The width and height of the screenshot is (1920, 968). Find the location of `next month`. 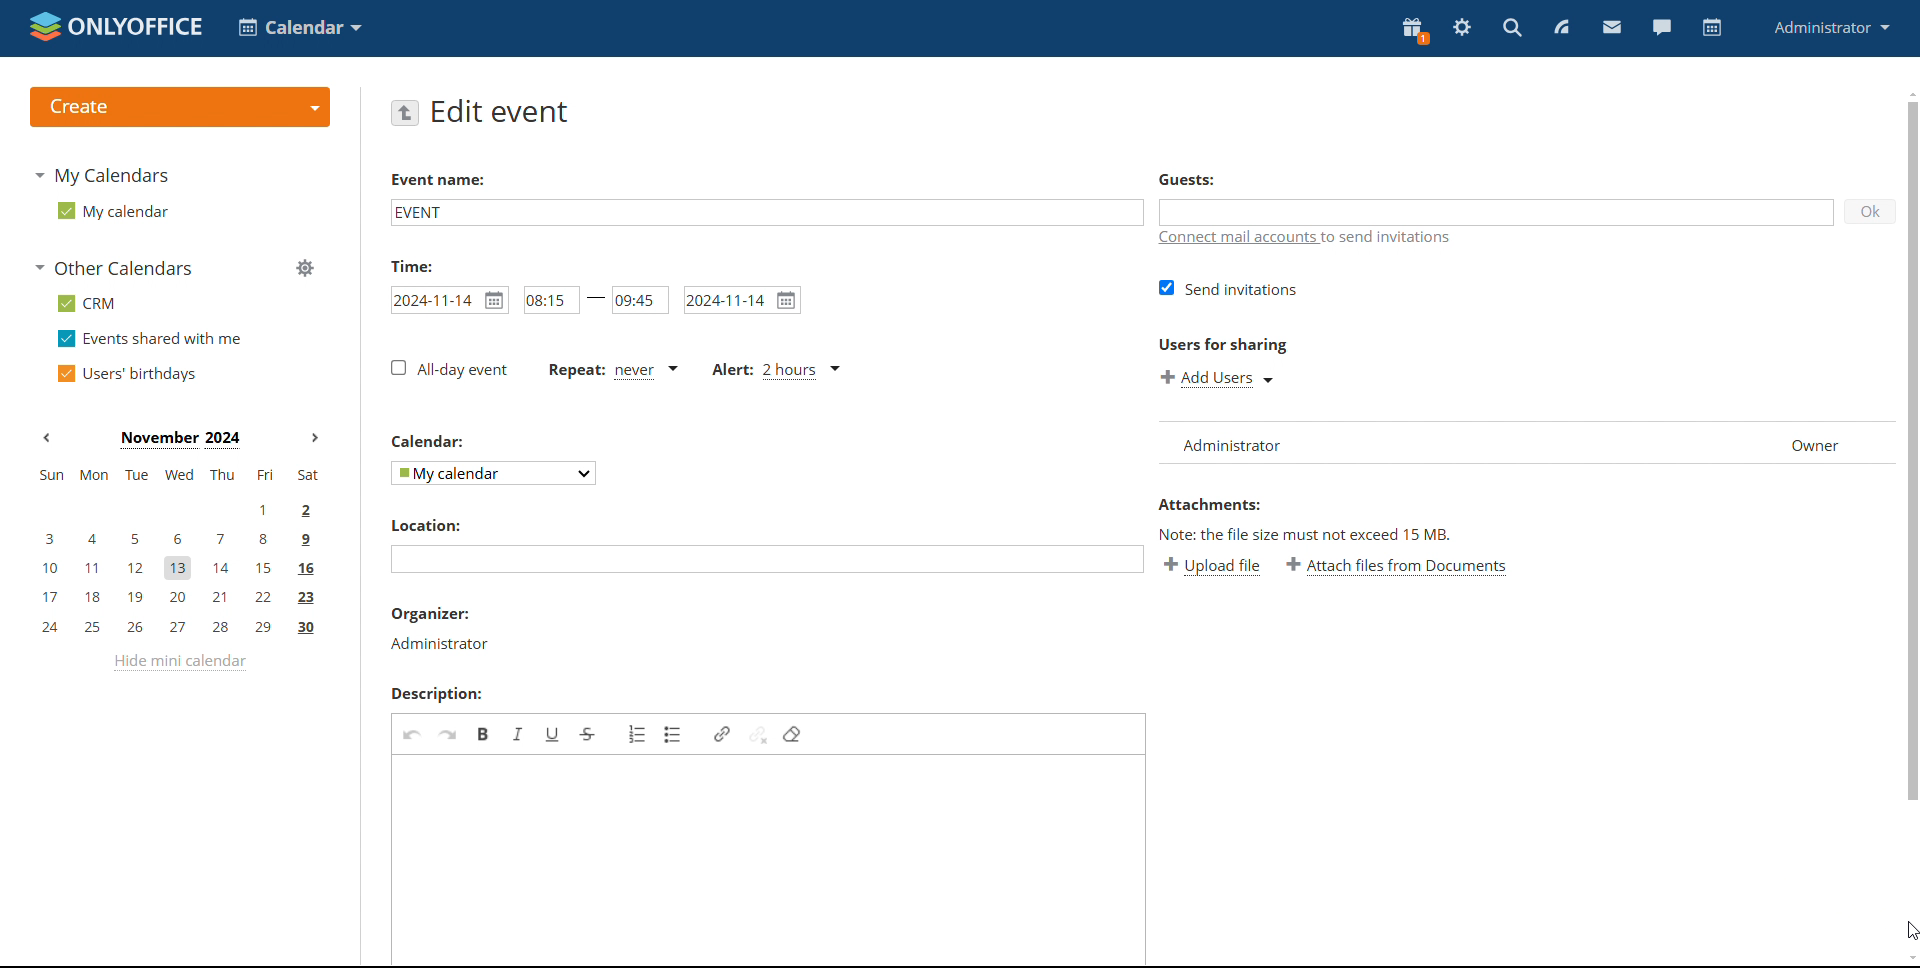

next month is located at coordinates (312, 438).